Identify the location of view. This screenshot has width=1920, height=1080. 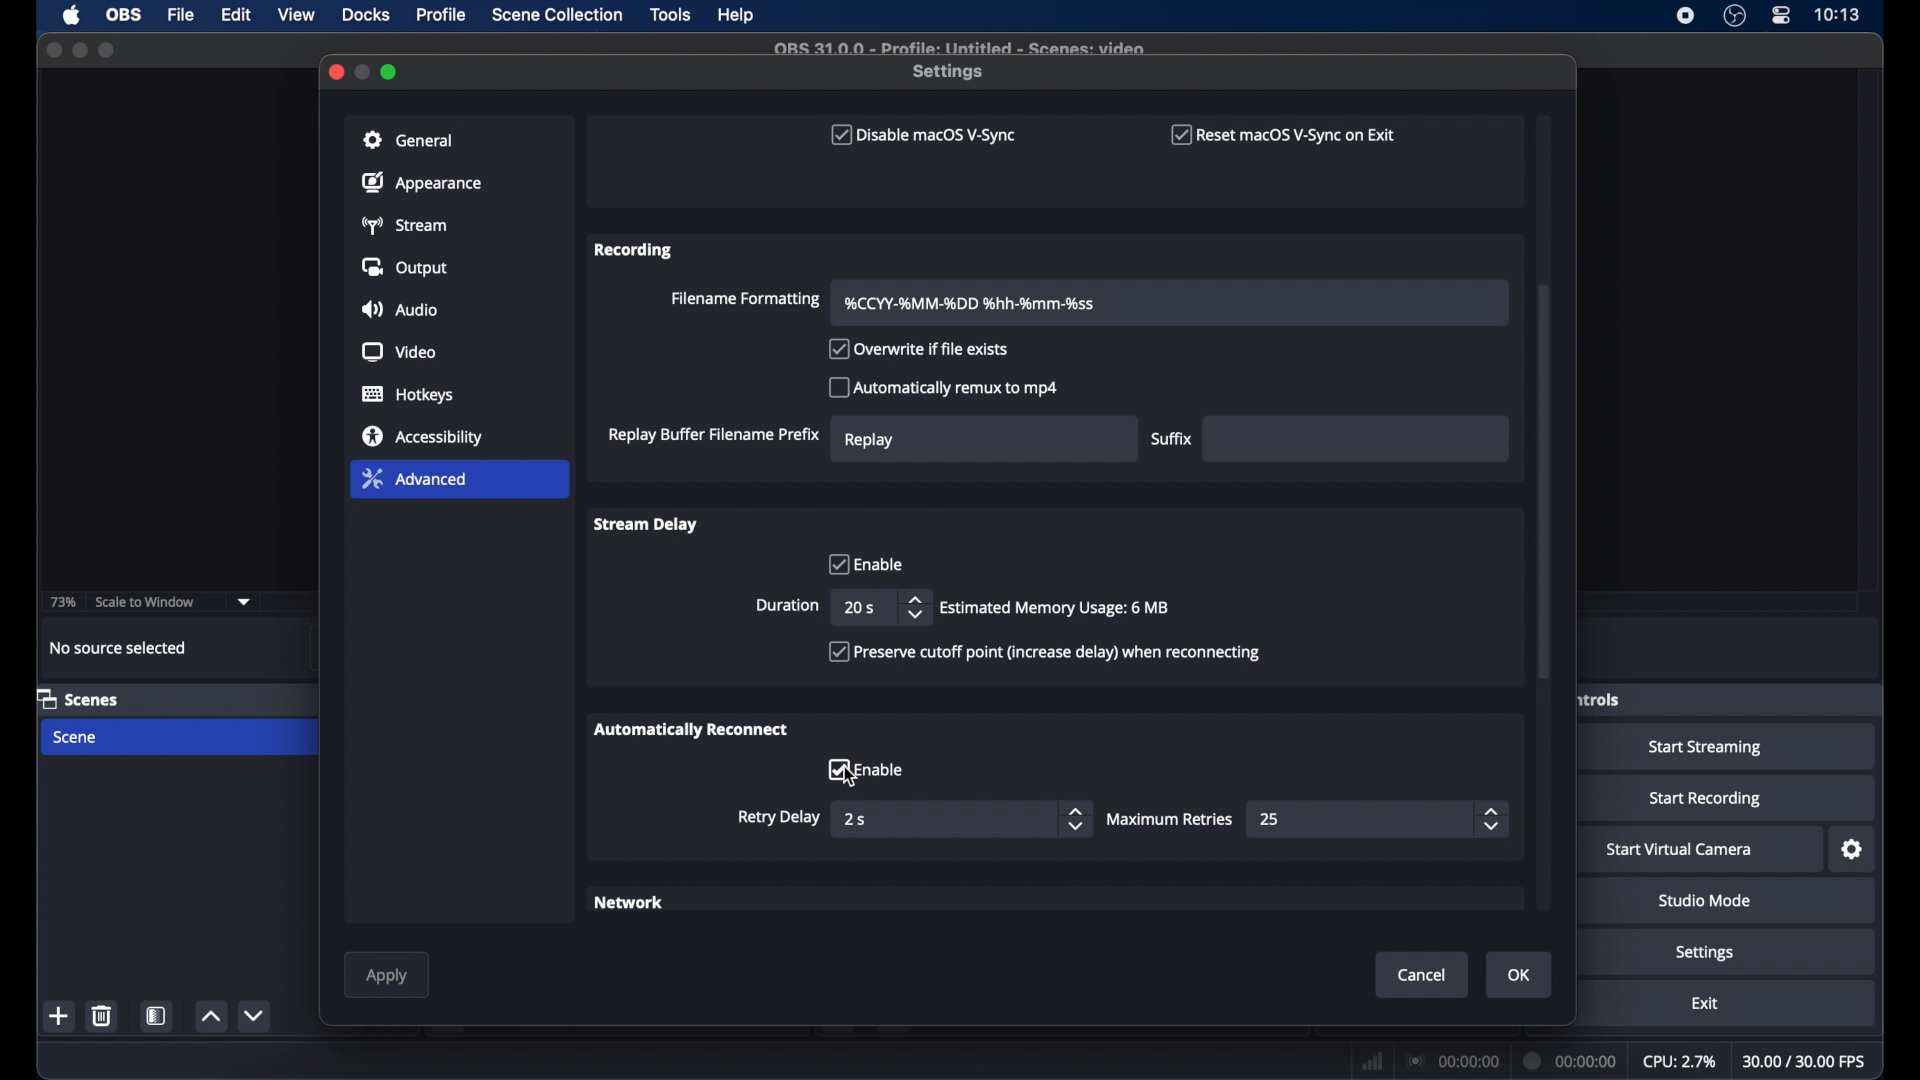
(298, 15).